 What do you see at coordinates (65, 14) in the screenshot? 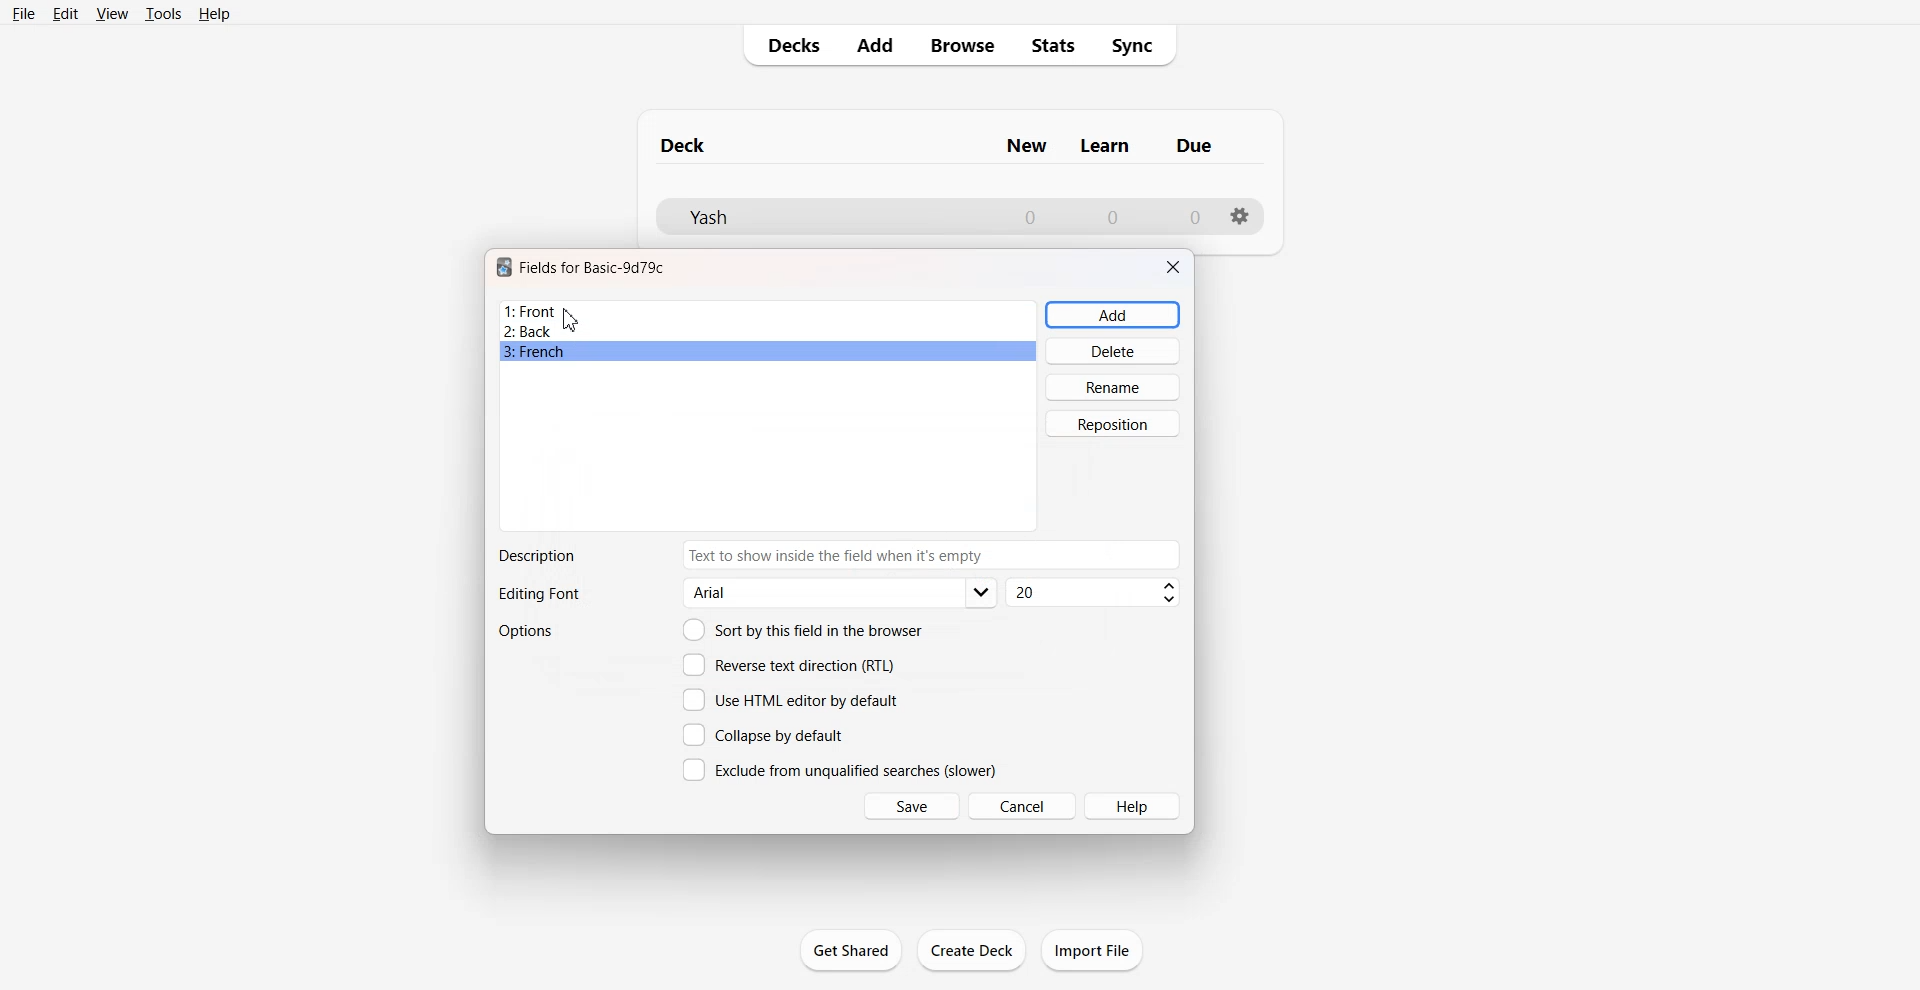
I see `Edit` at bounding box center [65, 14].